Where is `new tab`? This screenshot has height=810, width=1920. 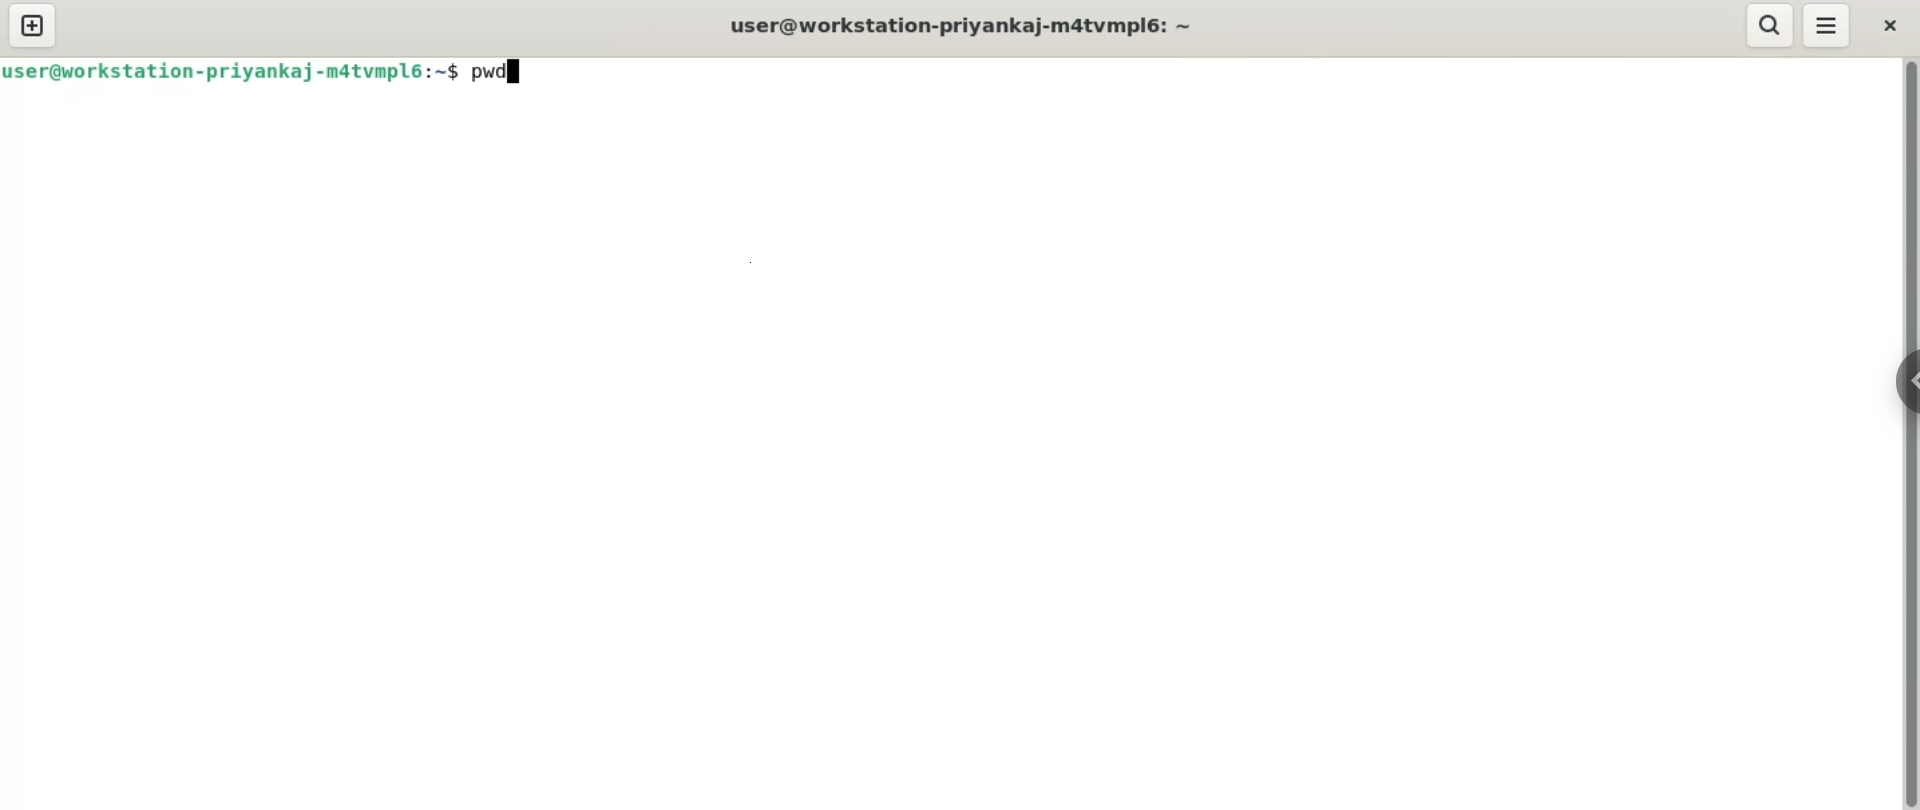
new tab is located at coordinates (32, 25).